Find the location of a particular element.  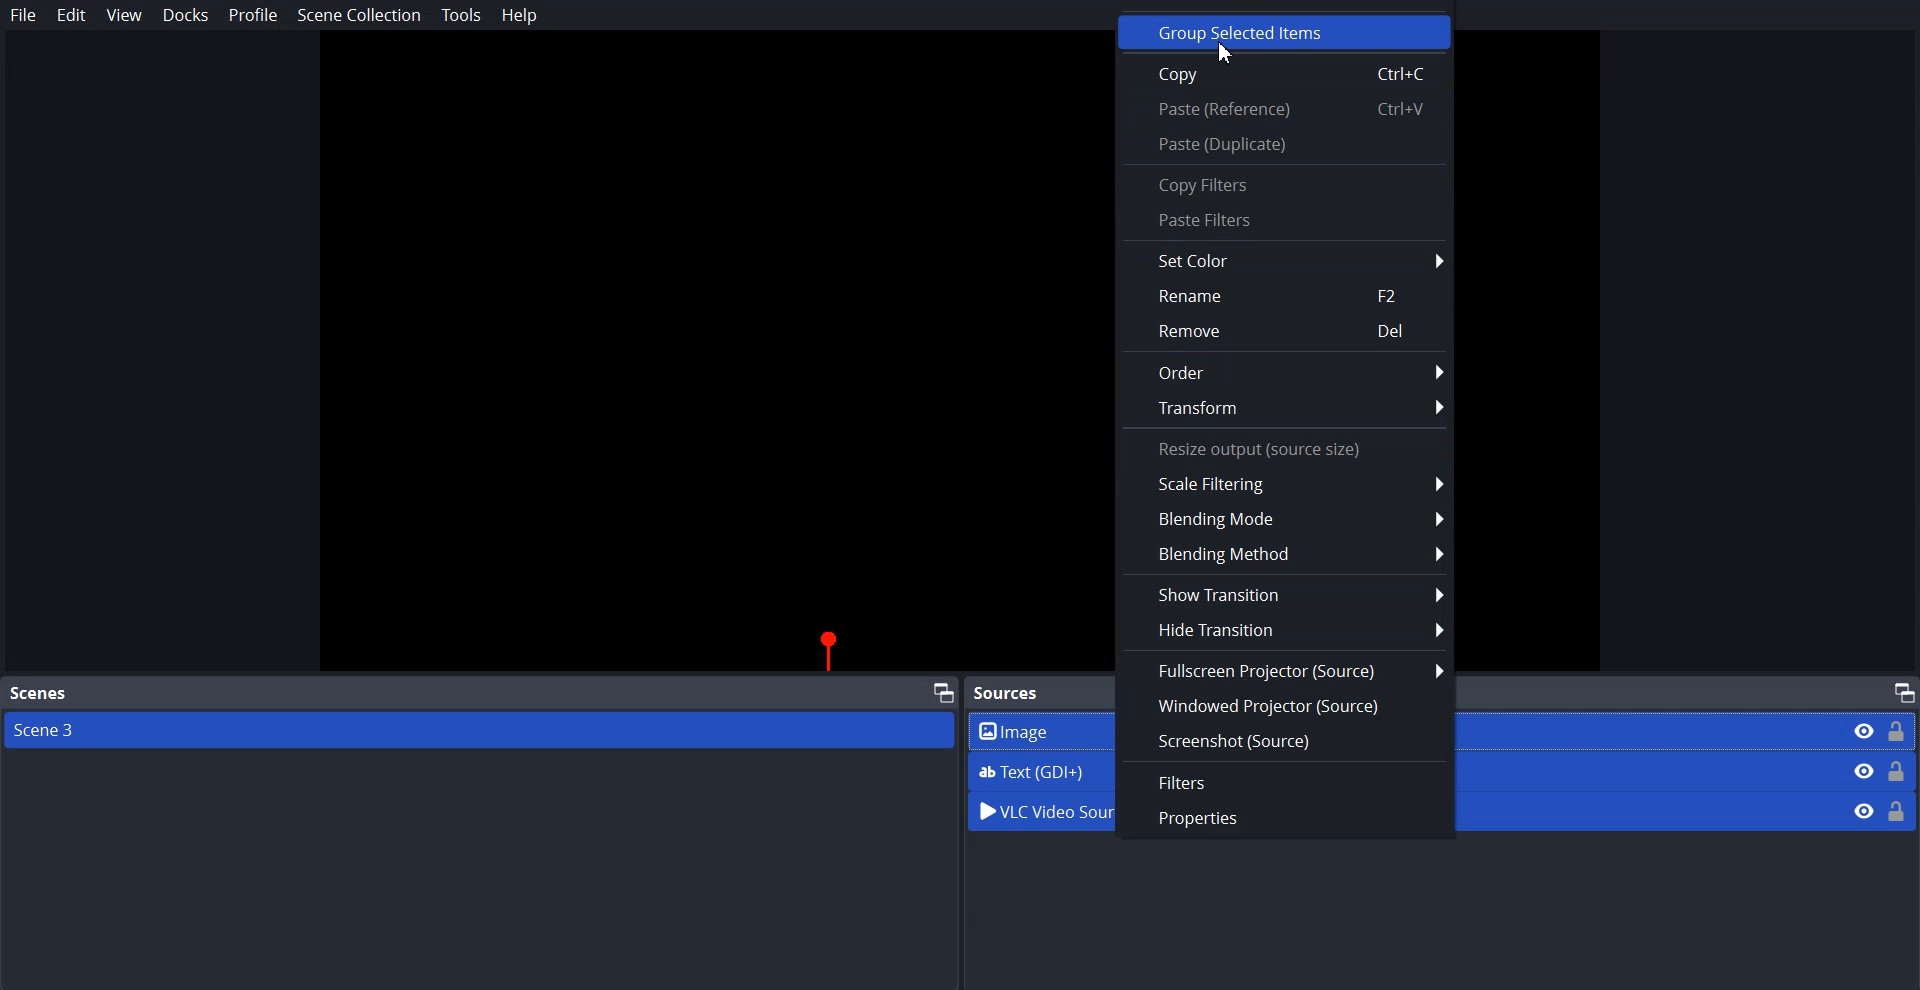

Lock is located at coordinates (1898, 810).